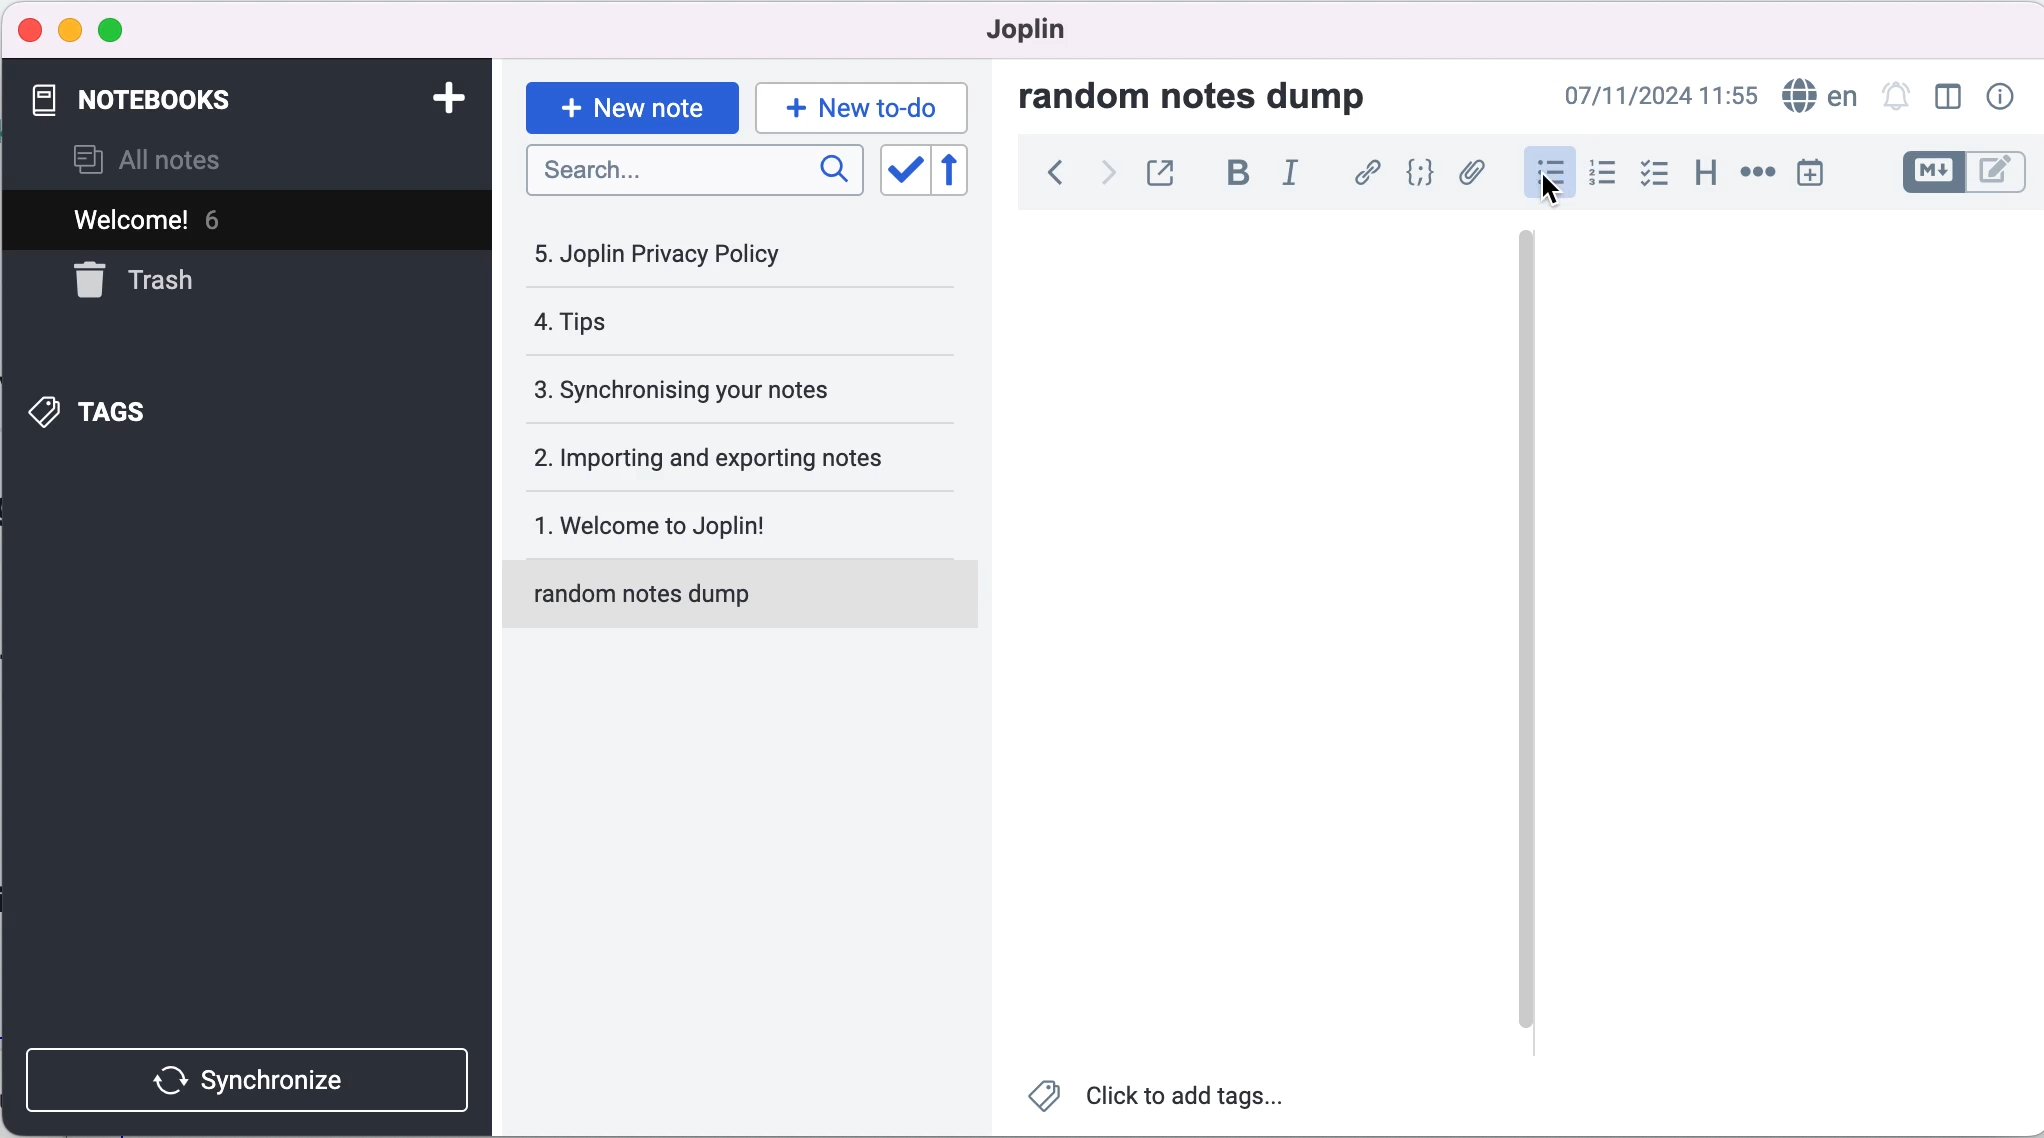 This screenshot has height=1138, width=2044. I want to click on add notebook, so click(438, 102).